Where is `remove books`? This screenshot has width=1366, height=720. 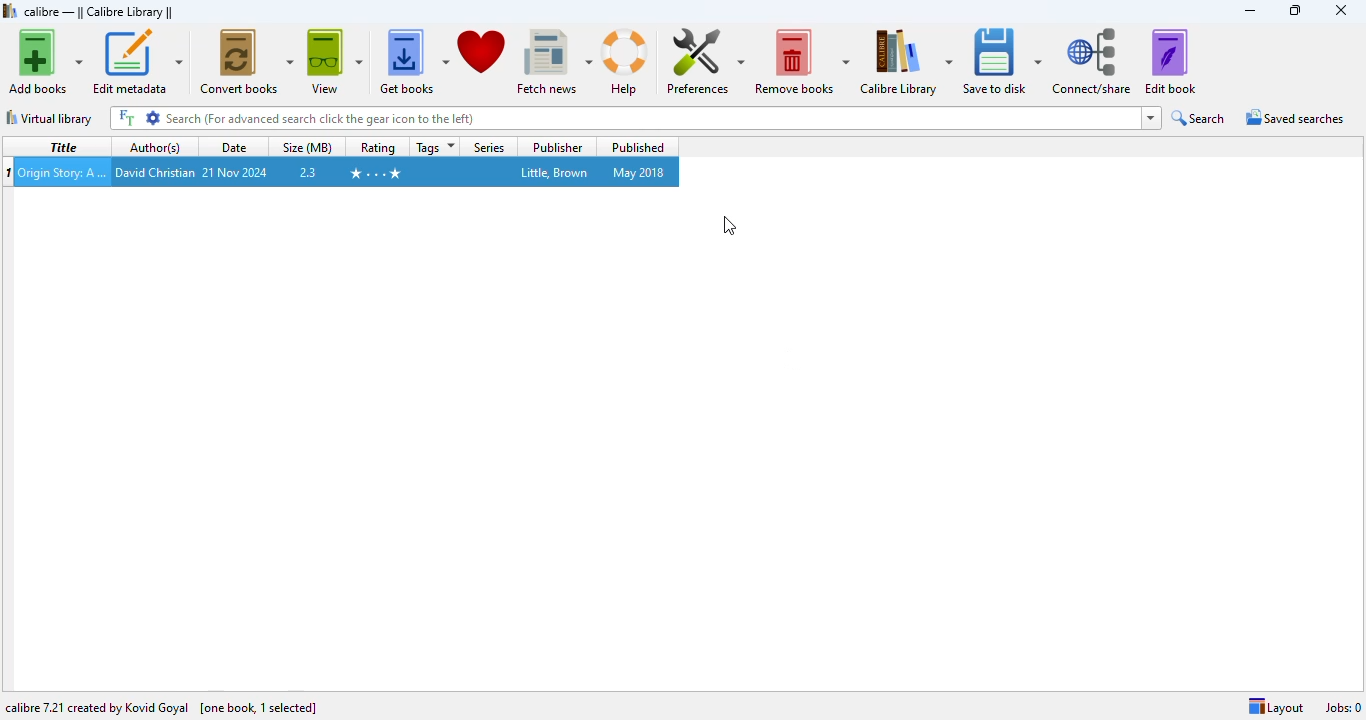
remove books is located at coordinates (802, 61).